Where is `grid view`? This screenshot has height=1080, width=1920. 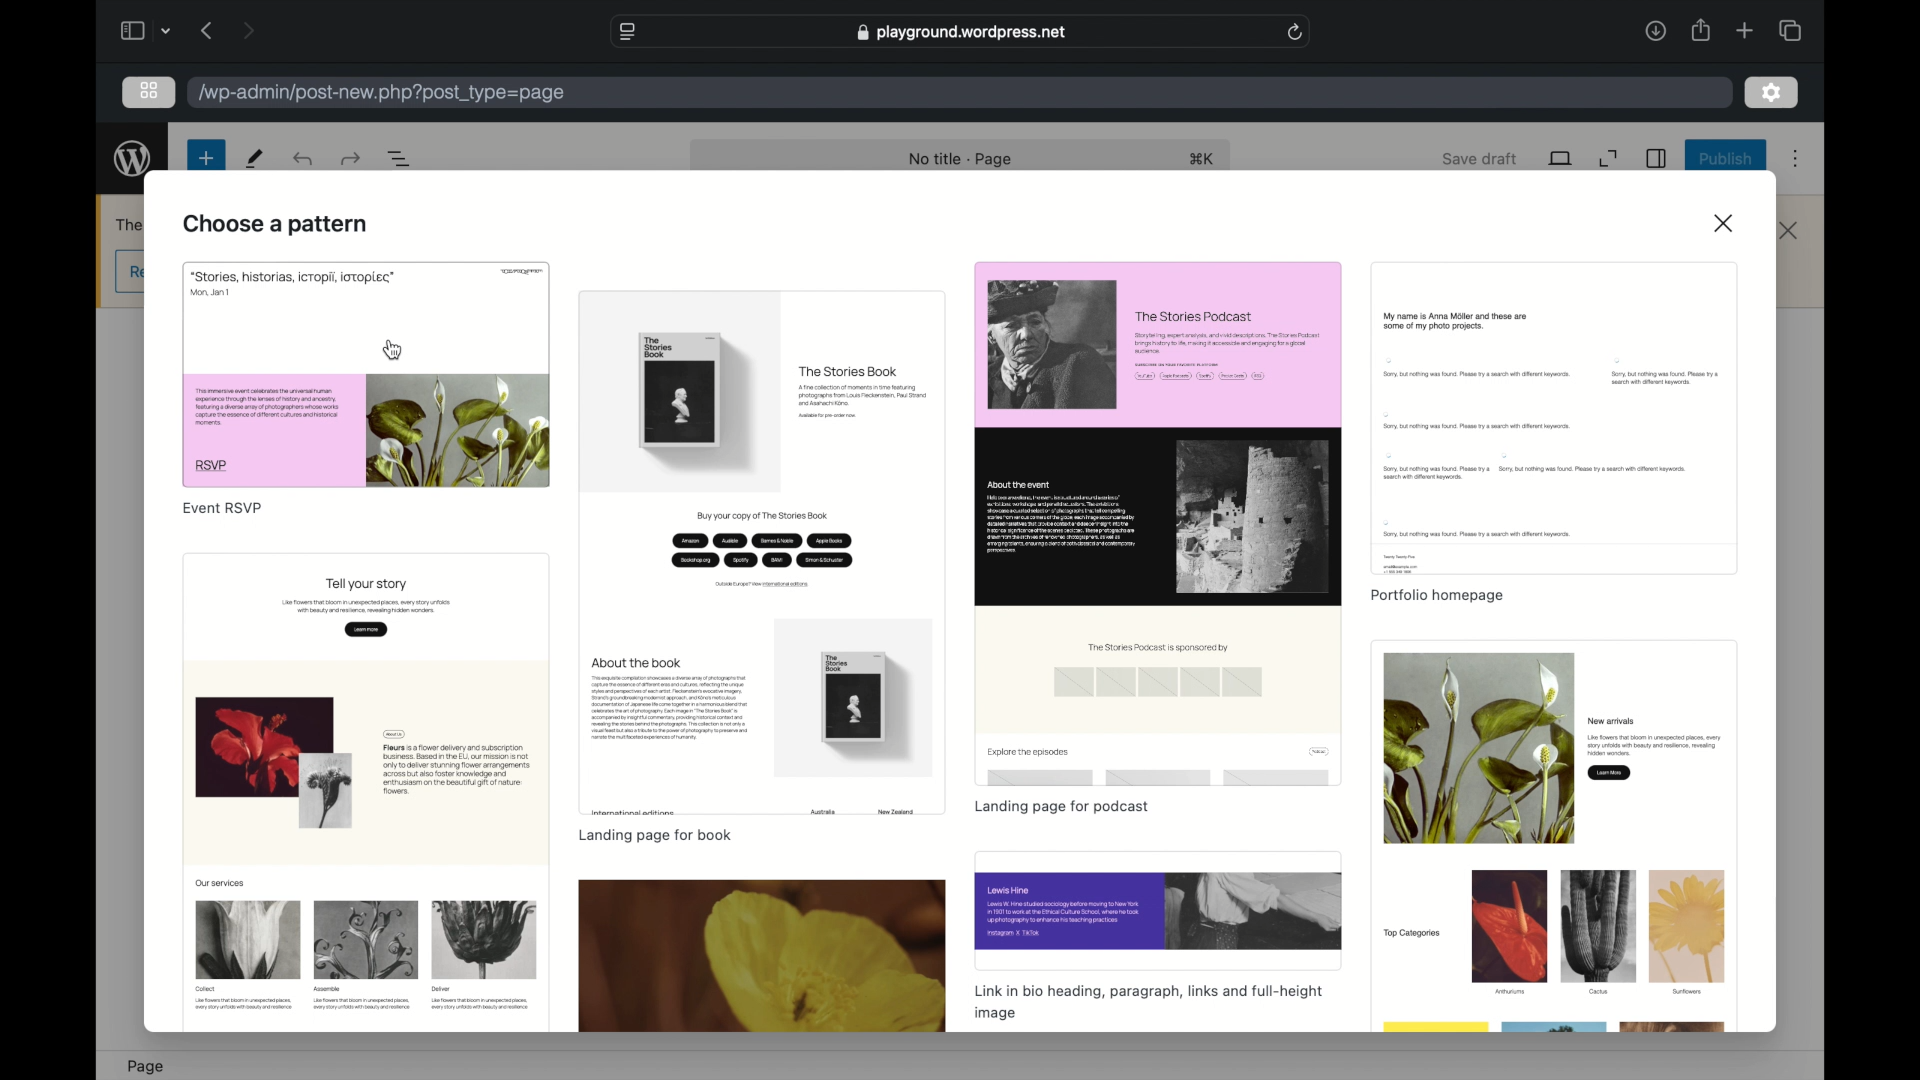
grid view is located at coordinates (148, 90).